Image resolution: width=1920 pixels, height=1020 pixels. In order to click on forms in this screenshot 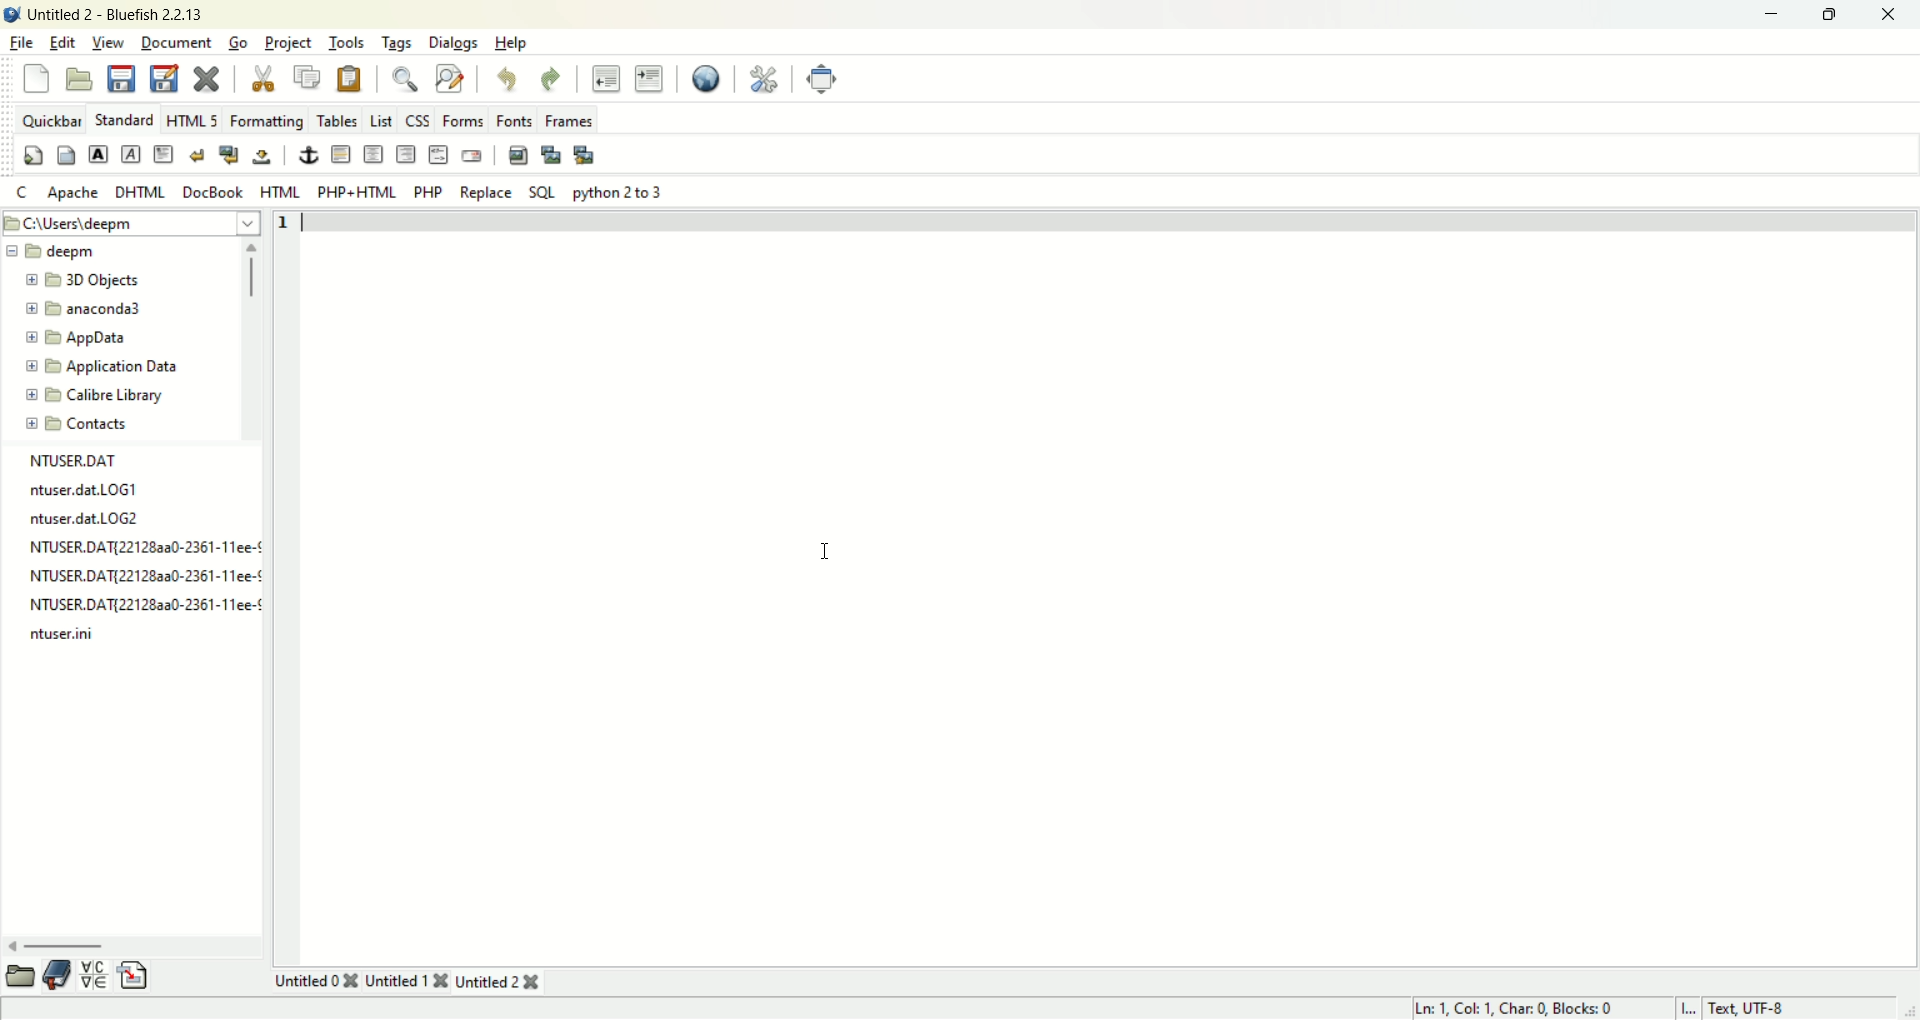, I will do `click(463, 122)`.